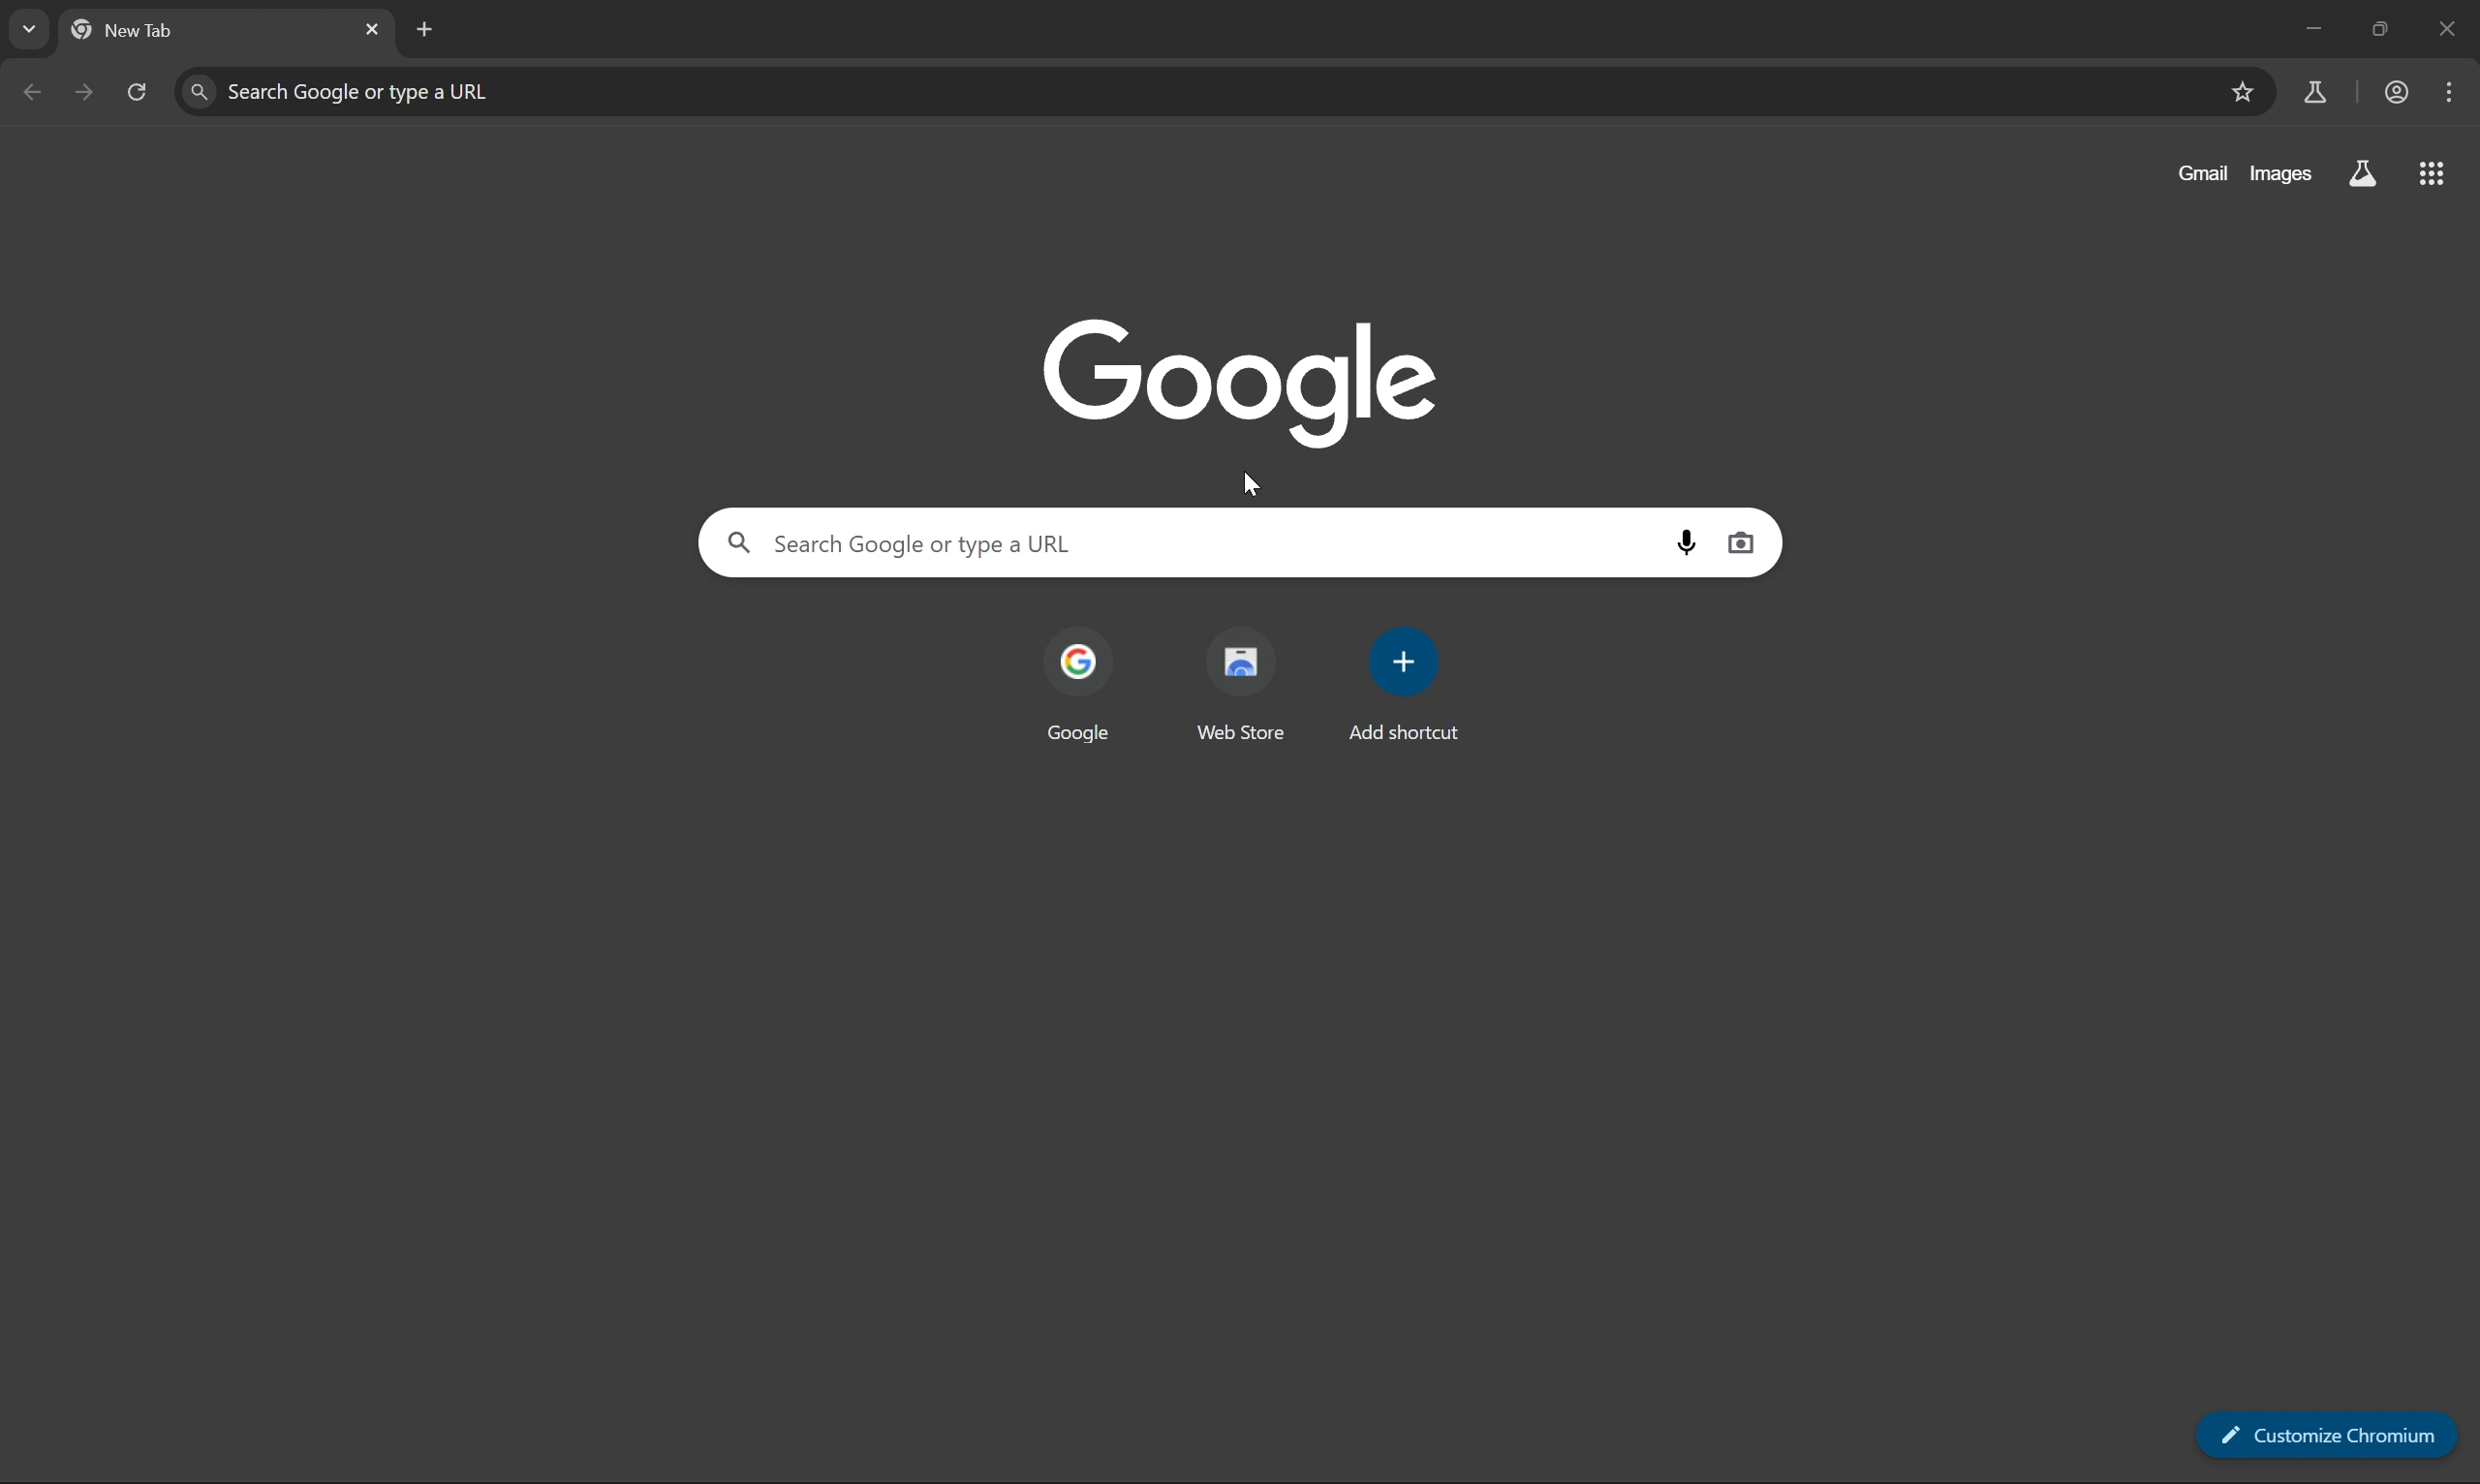 The image size is (2480, 1484). What do you see at coordinates (1742, 541) in the screenshot?
I see `search by image` at bounding box center [1742, 541].